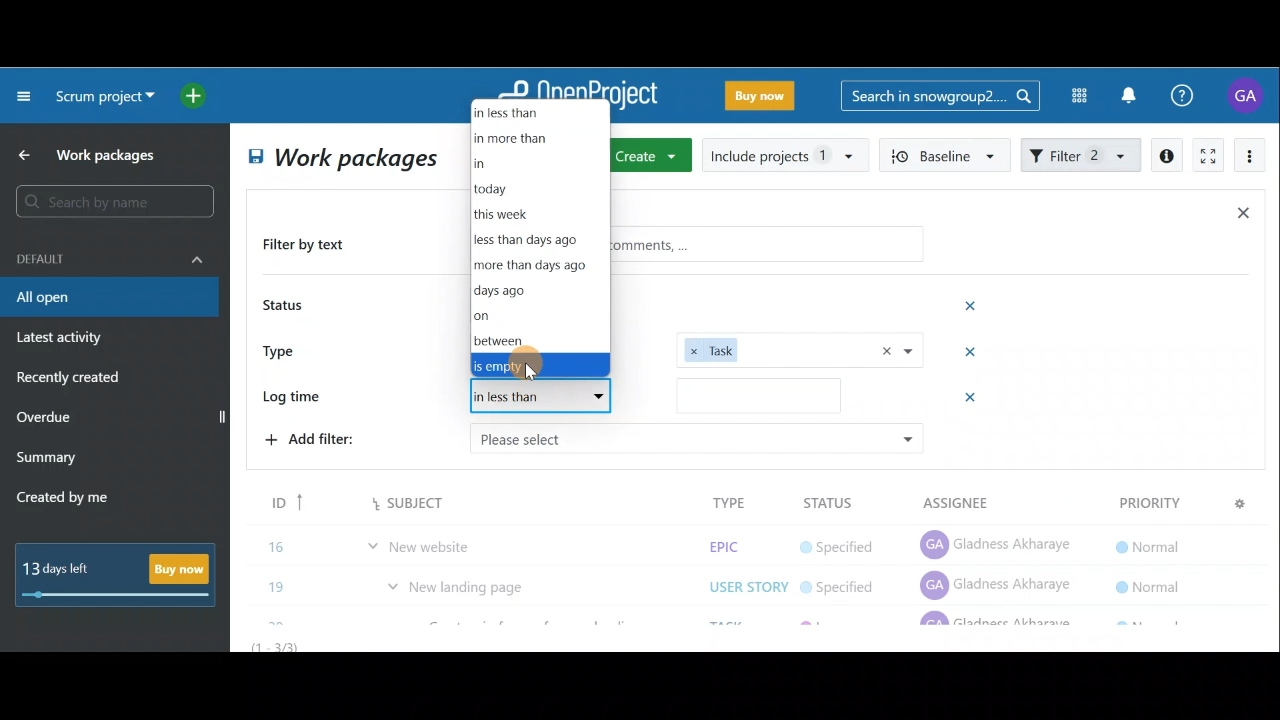 Image resolution: width=1280 pixels, height=720 pixels. What do you see at coordinates (122, 574) in the screenshot?
I see `Buy now` at bounding box center [122, 574].